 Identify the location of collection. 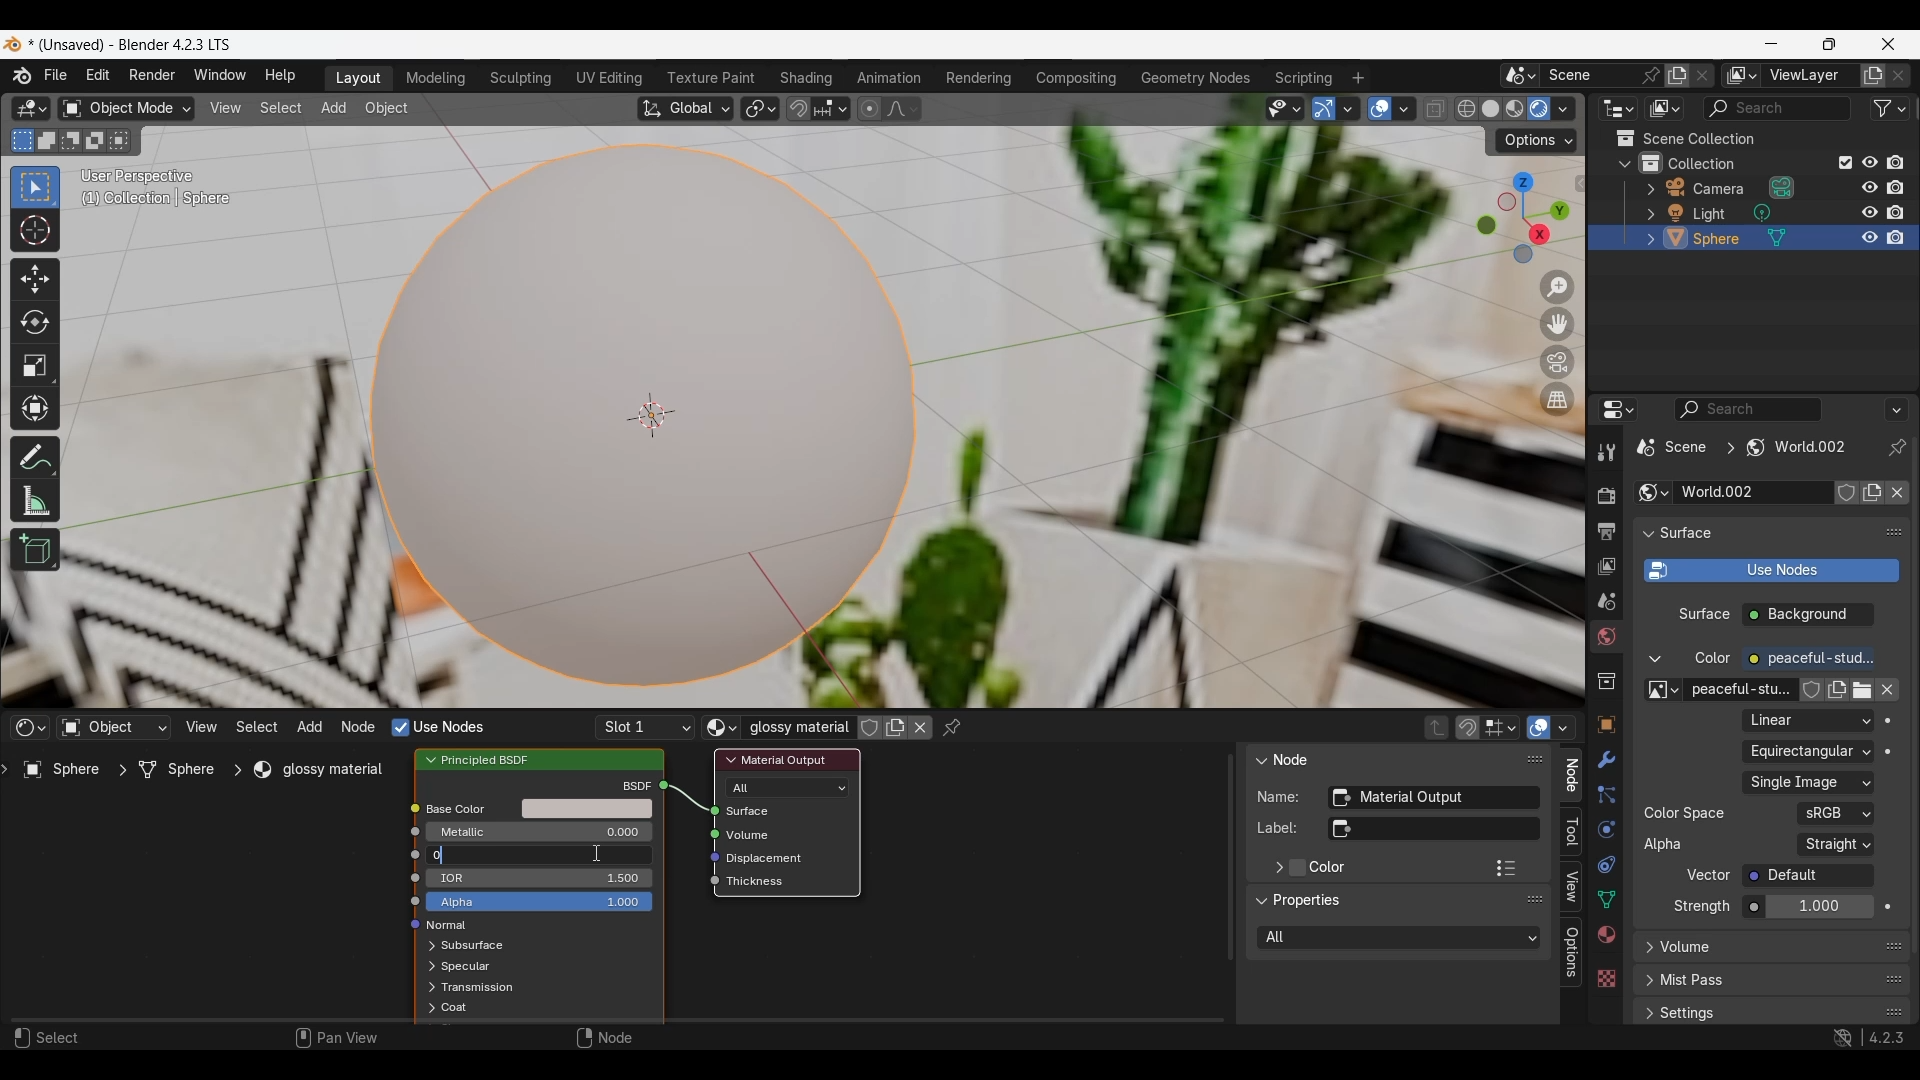
(1719, 162).